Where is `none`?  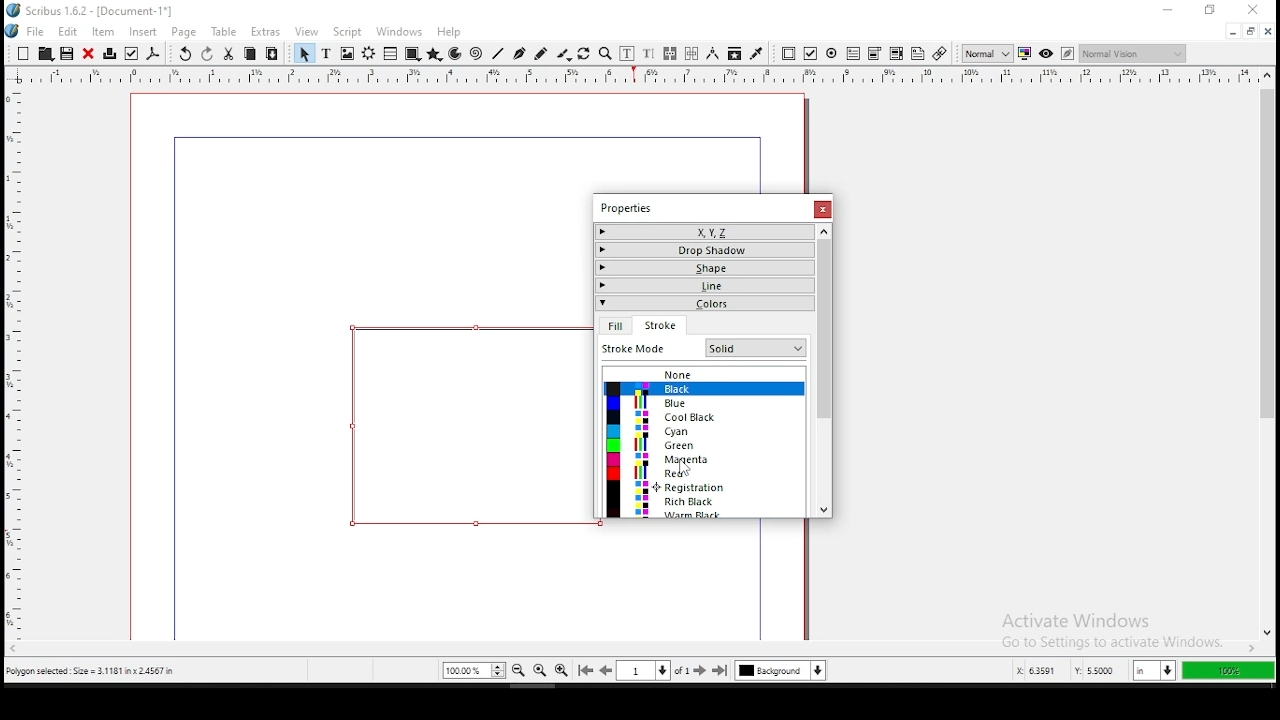 none is located at coordinates (705, 373).